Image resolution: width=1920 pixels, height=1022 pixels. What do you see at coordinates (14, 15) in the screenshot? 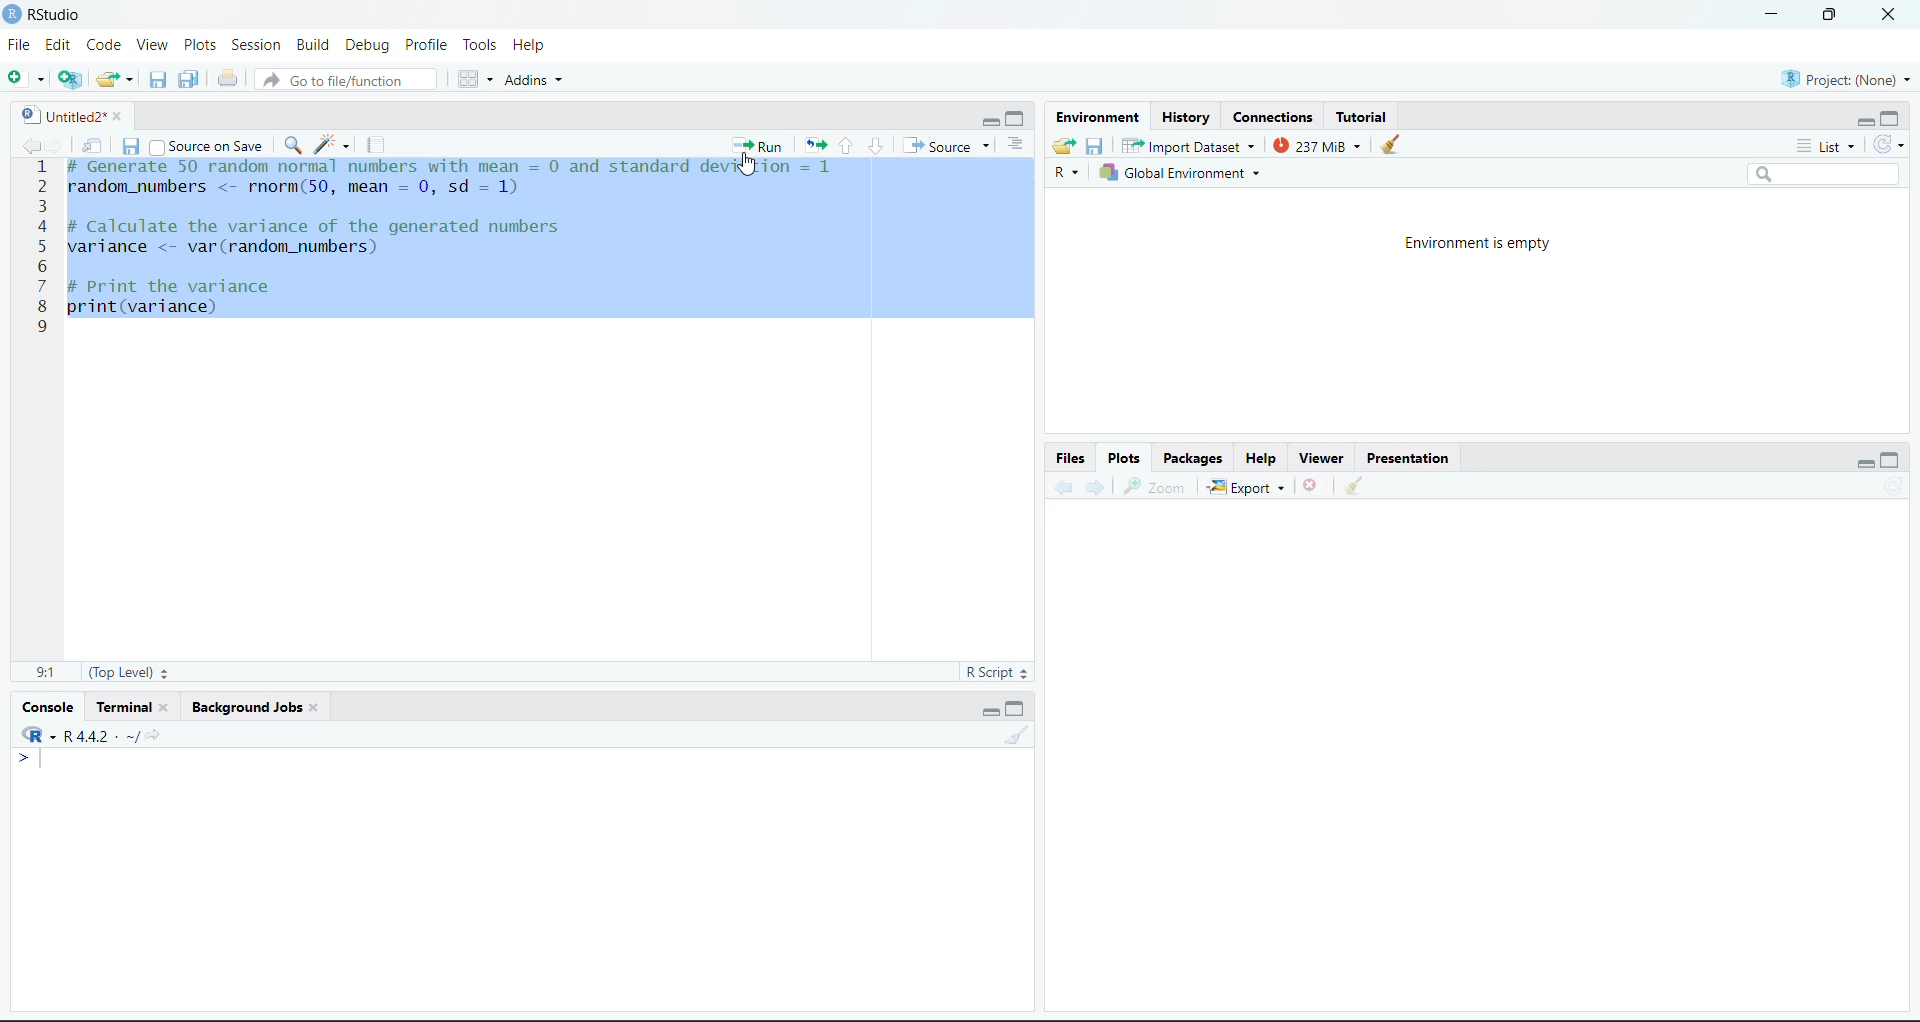
I see `logo` at bounding box center [14, 15].